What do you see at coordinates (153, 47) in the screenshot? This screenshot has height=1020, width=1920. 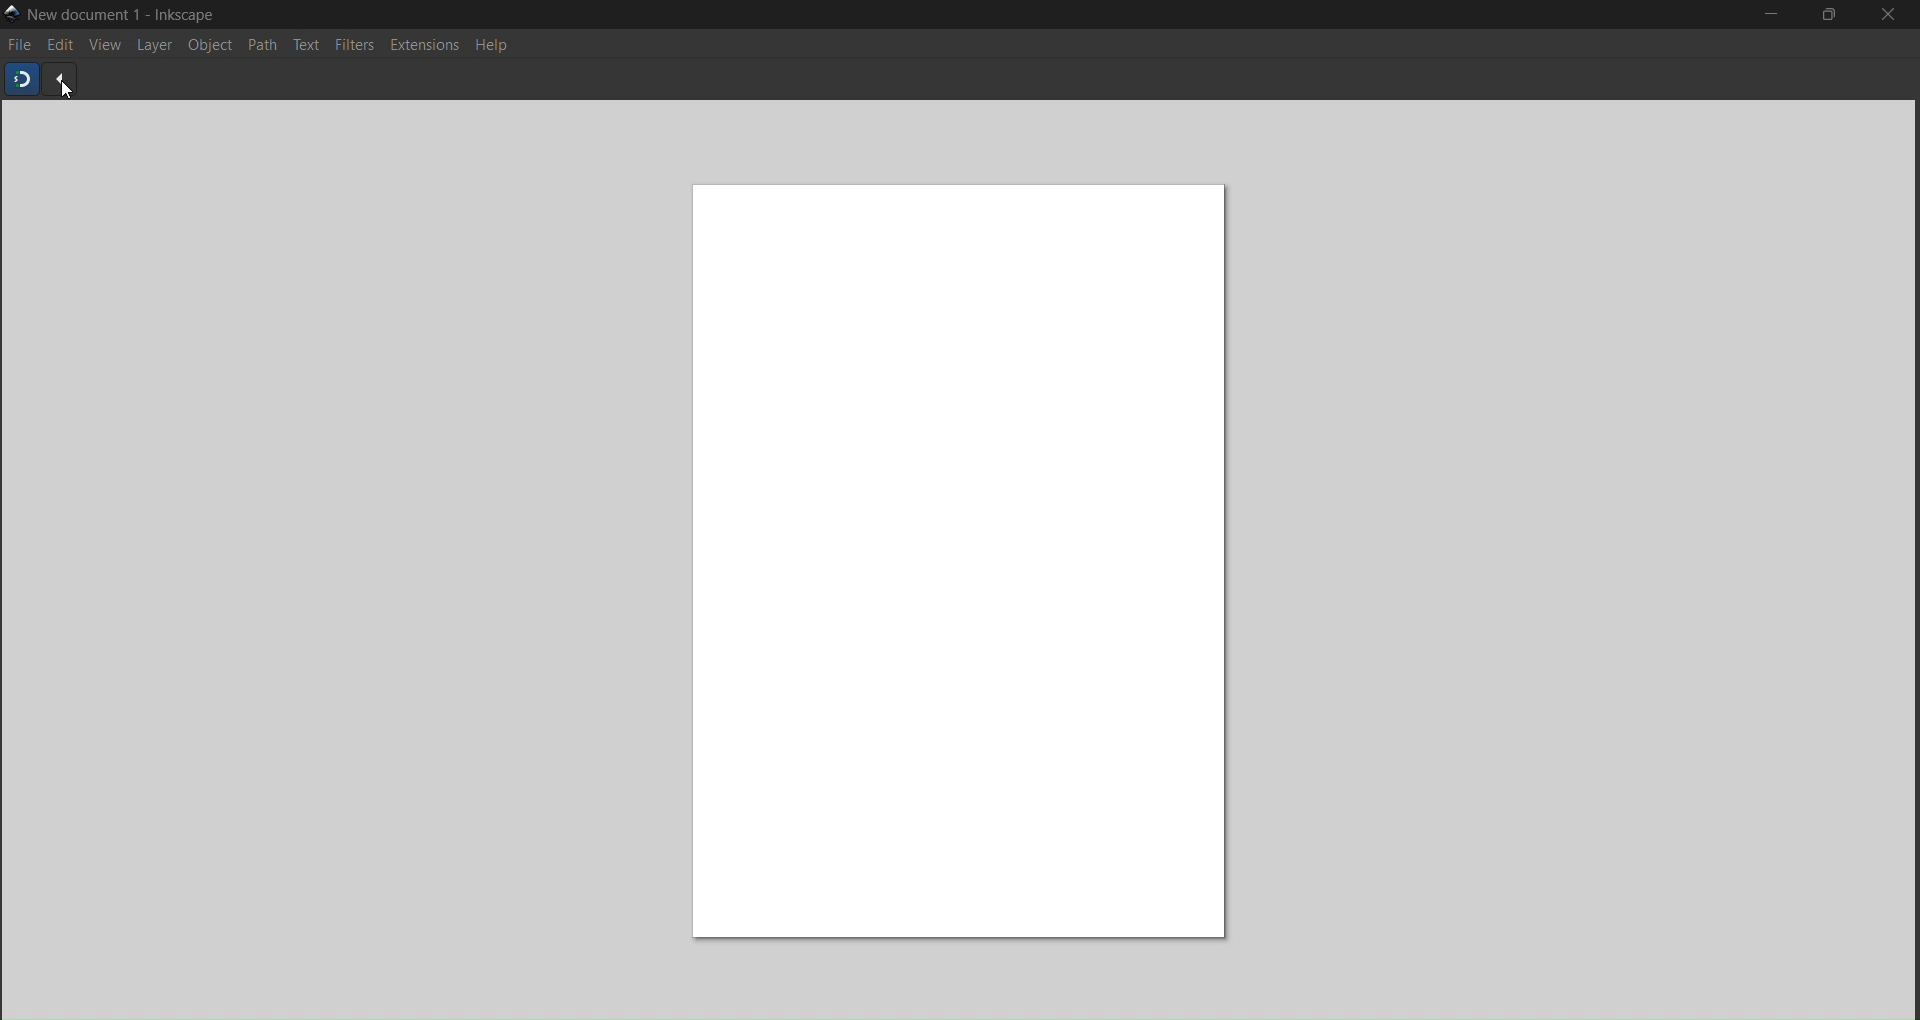 I see `layer` at bounding box center [153, 47].